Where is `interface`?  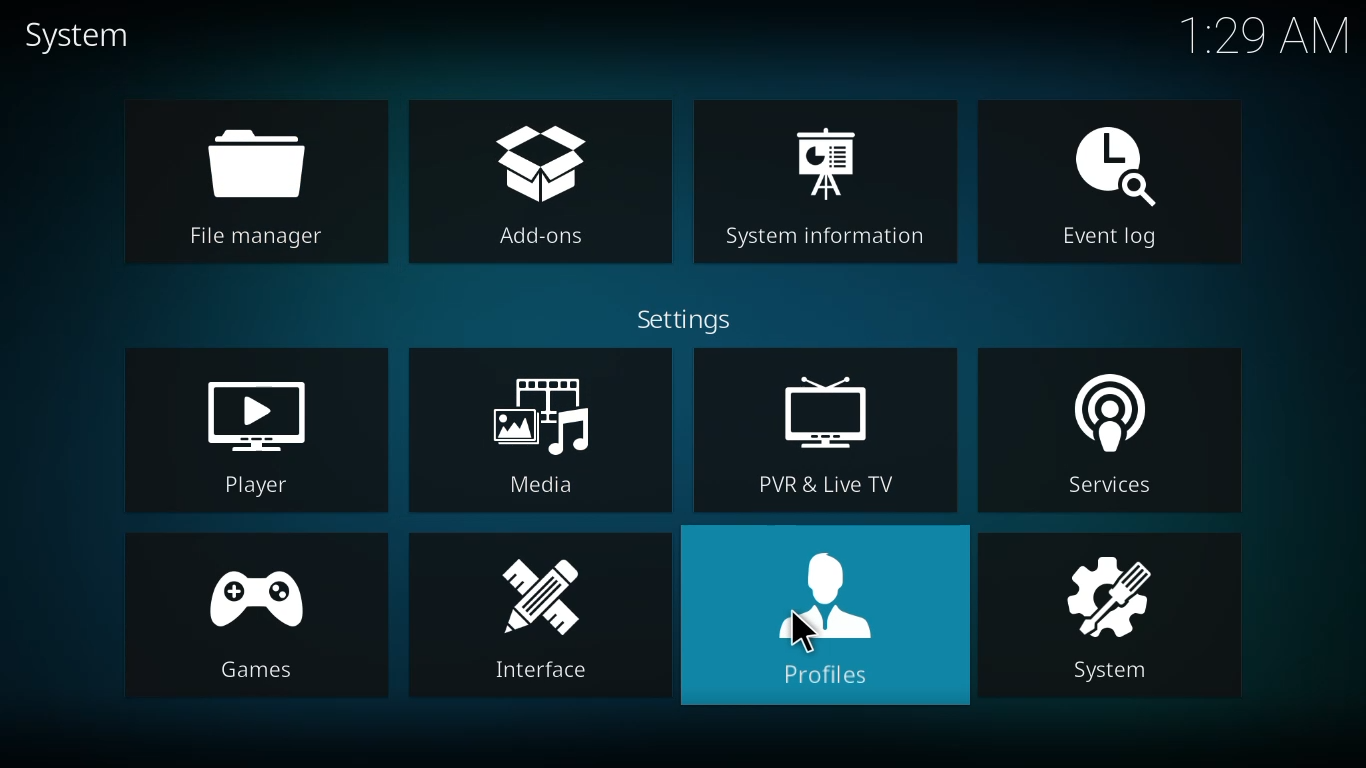 interface is located at coordinates (544, 615).